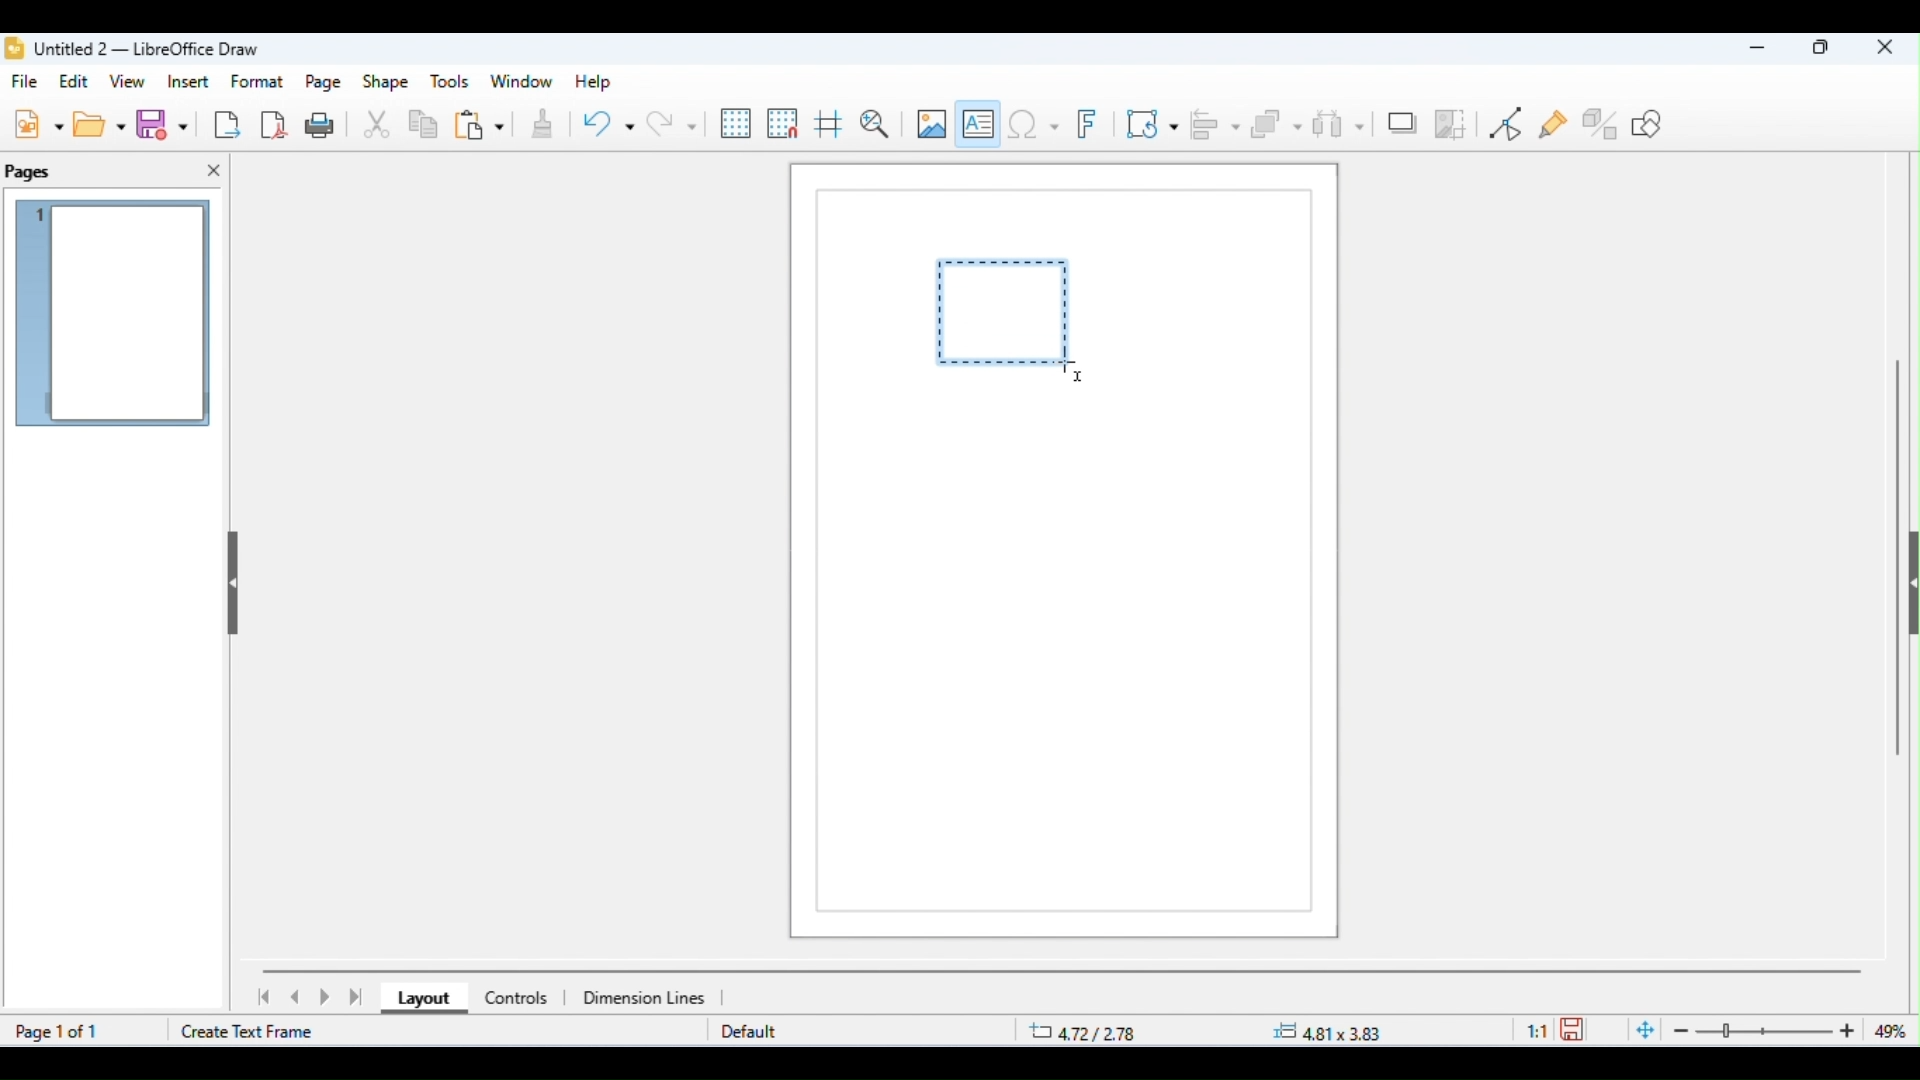 Image resolution: width=1920 pixels, height=1080 pixels. I want to click on export, so click(226, 124).